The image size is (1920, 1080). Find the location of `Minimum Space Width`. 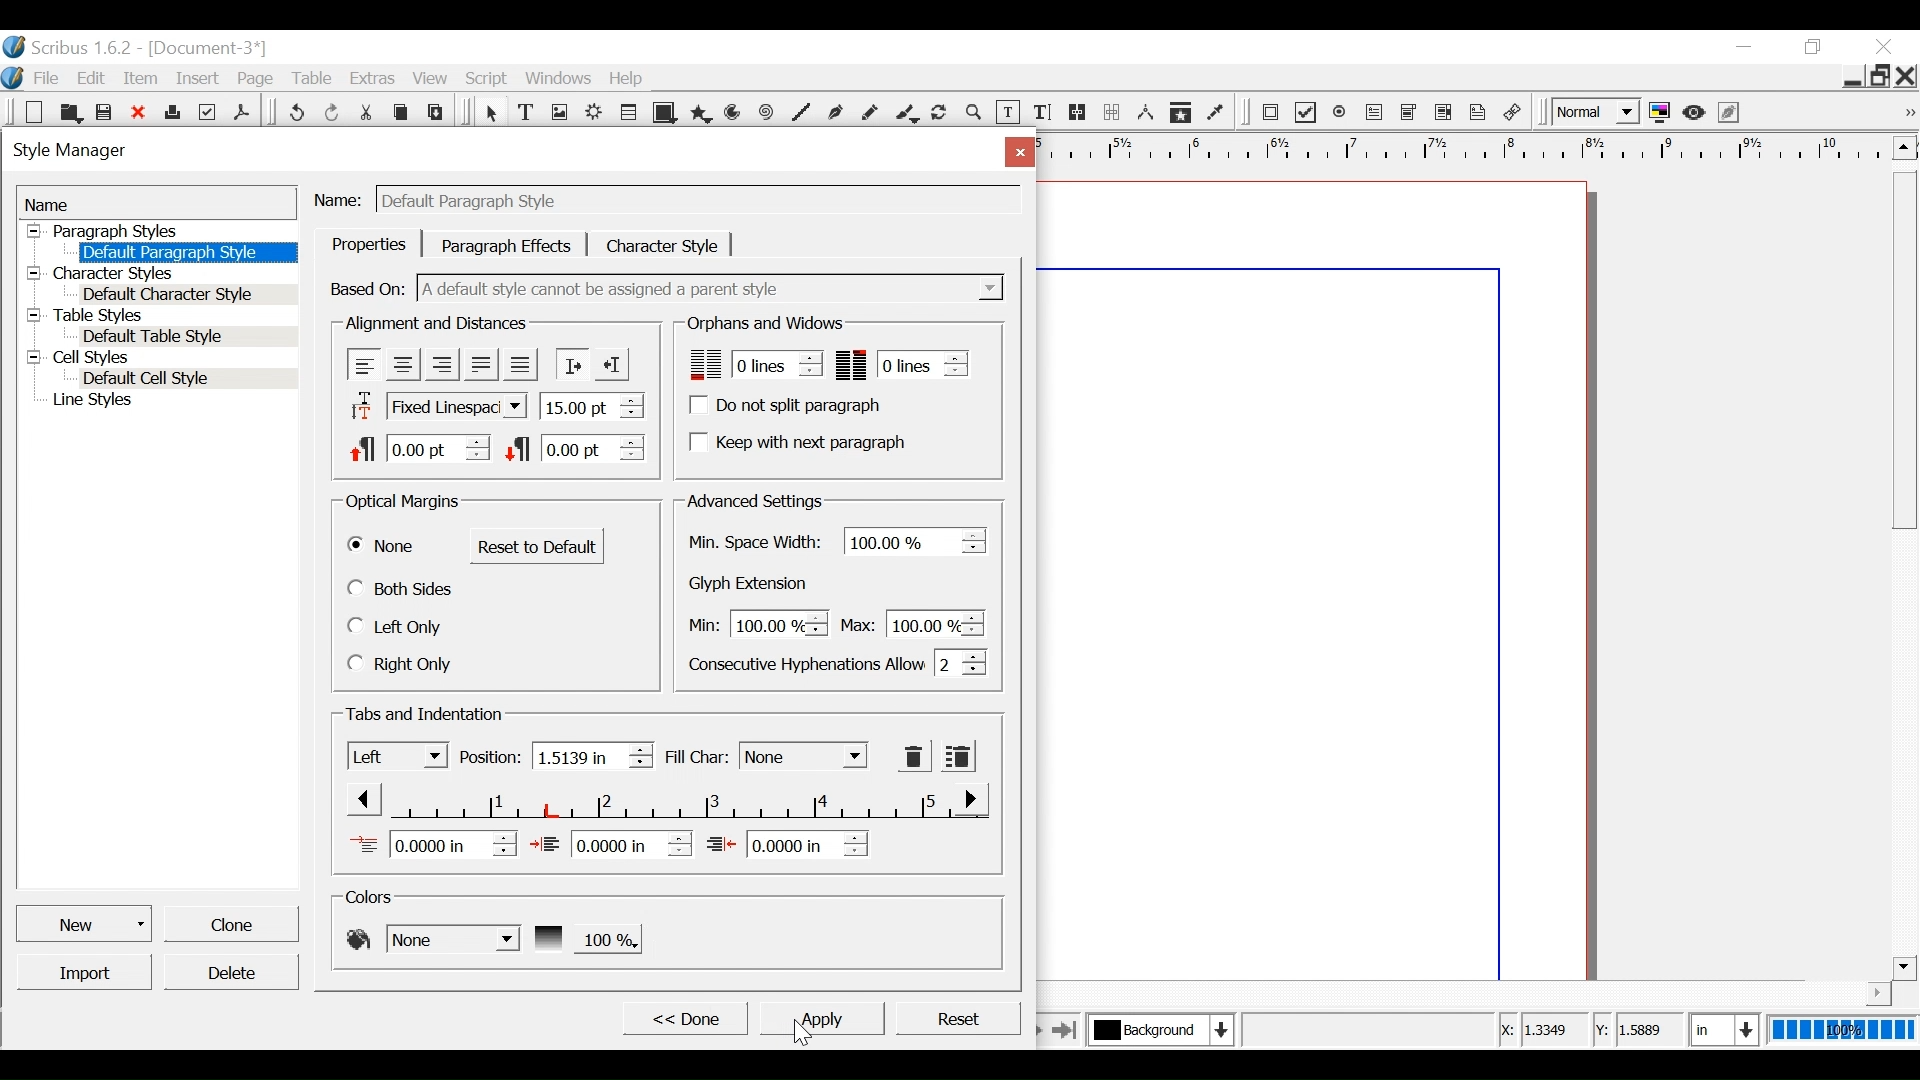

Minimum Space Width is located at coordinates (758, 543).